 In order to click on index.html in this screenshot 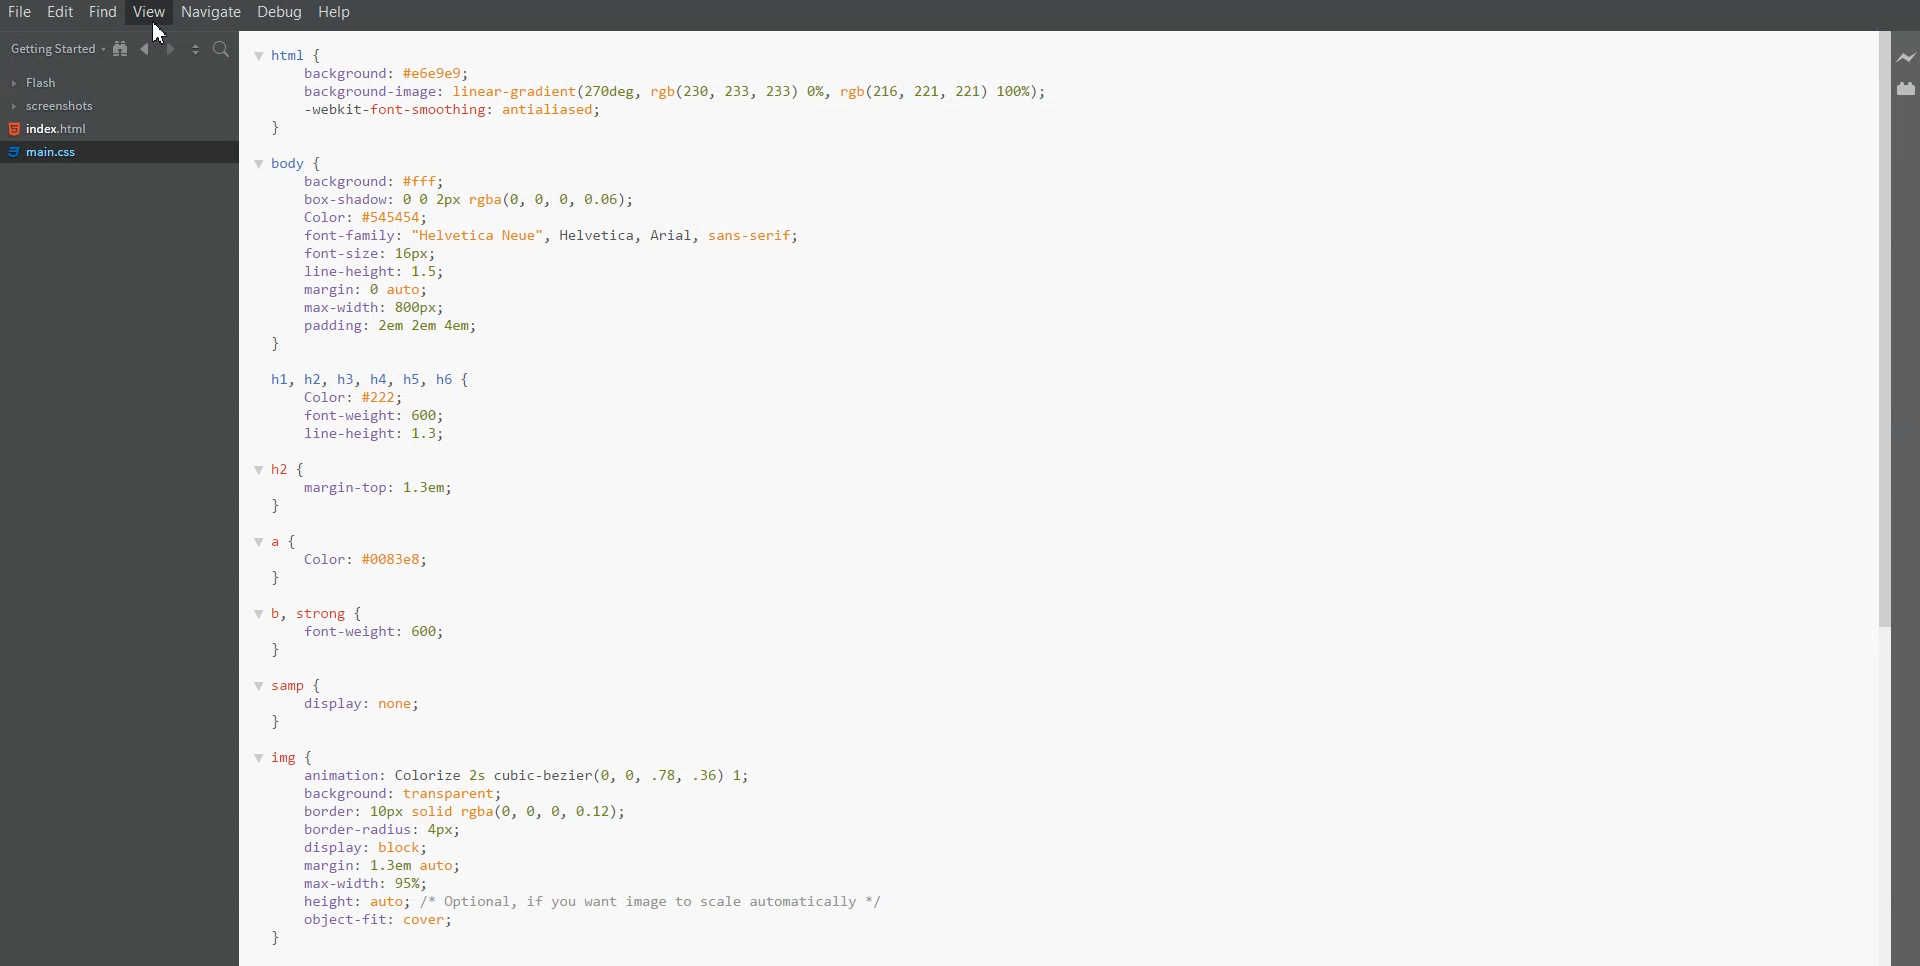, I will do `click(48, 129)`.